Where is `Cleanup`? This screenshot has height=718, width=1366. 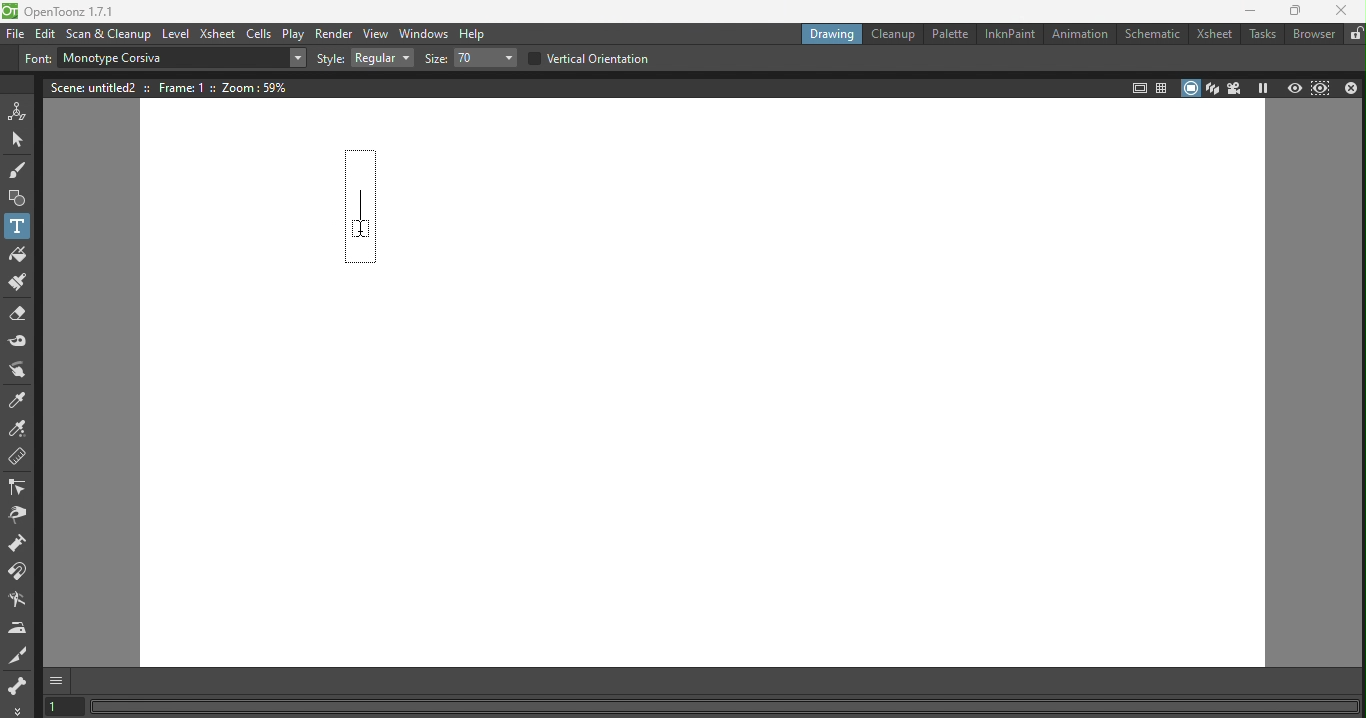 Cleanup is located at coordinates (891, 35).